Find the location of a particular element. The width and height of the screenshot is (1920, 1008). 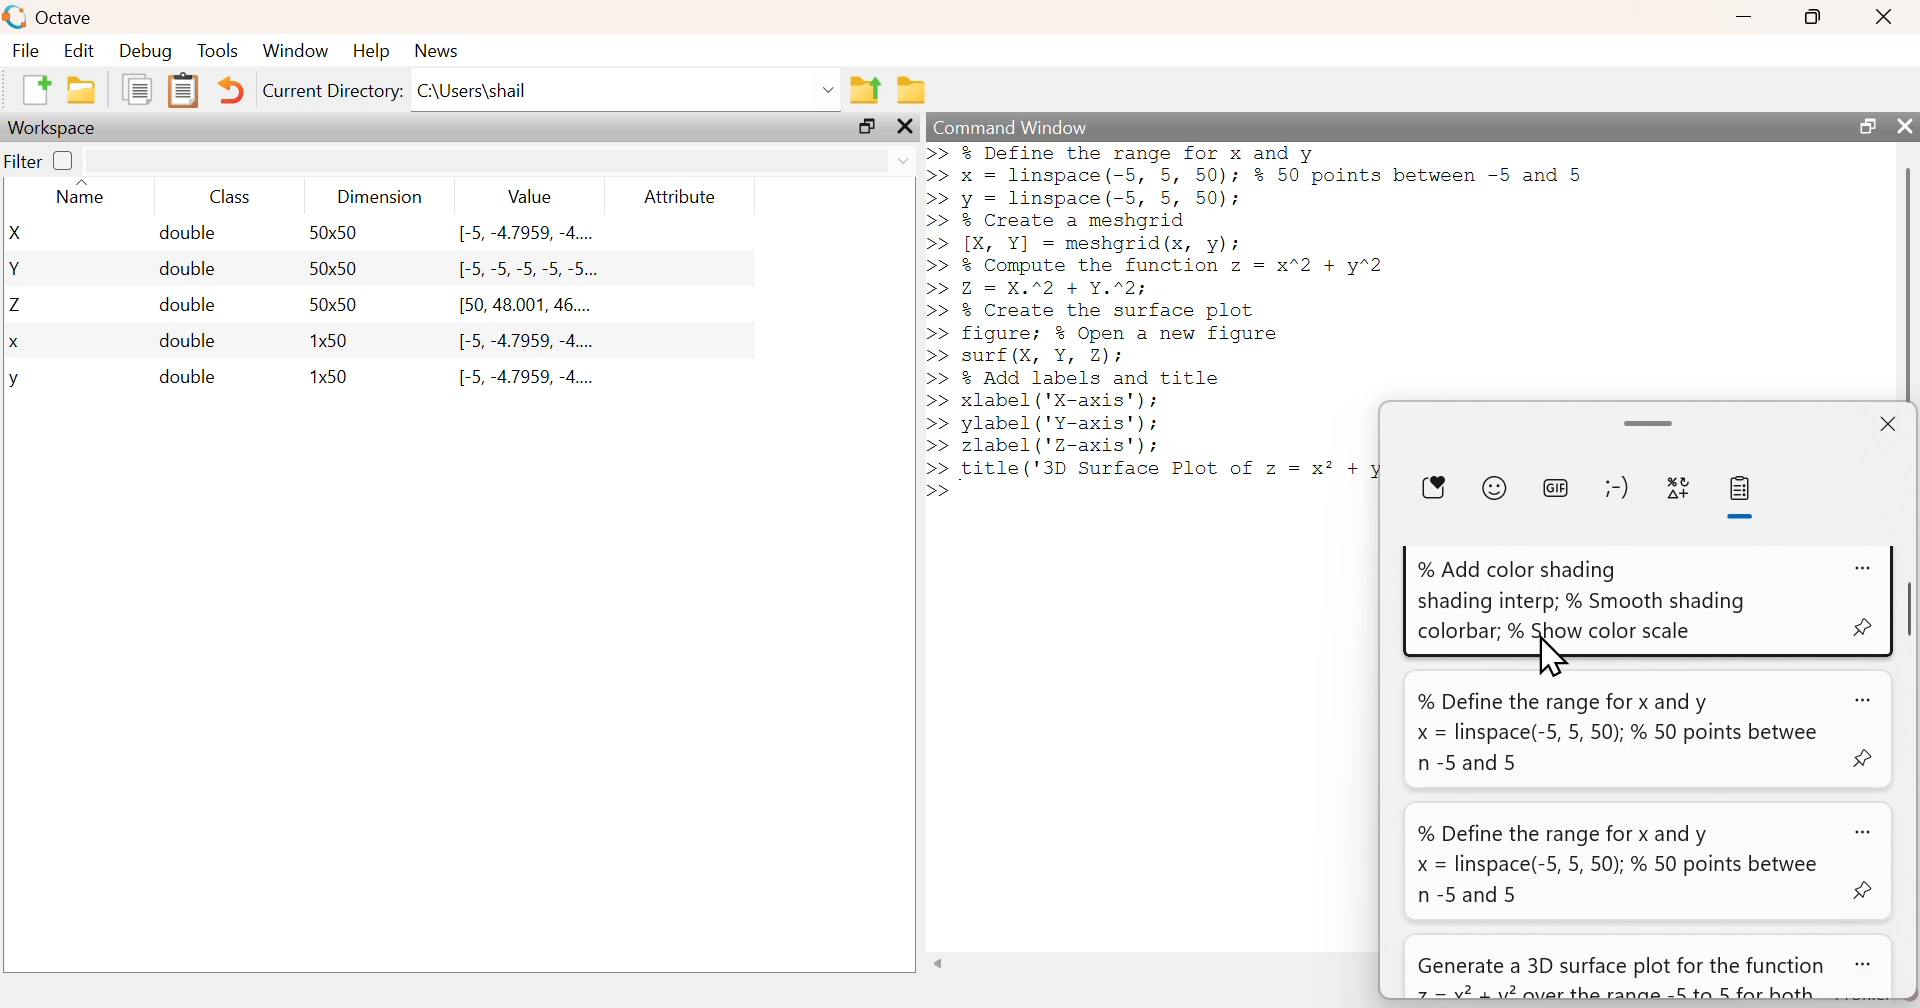

Current Directory: is located at coordinates (334, 91).